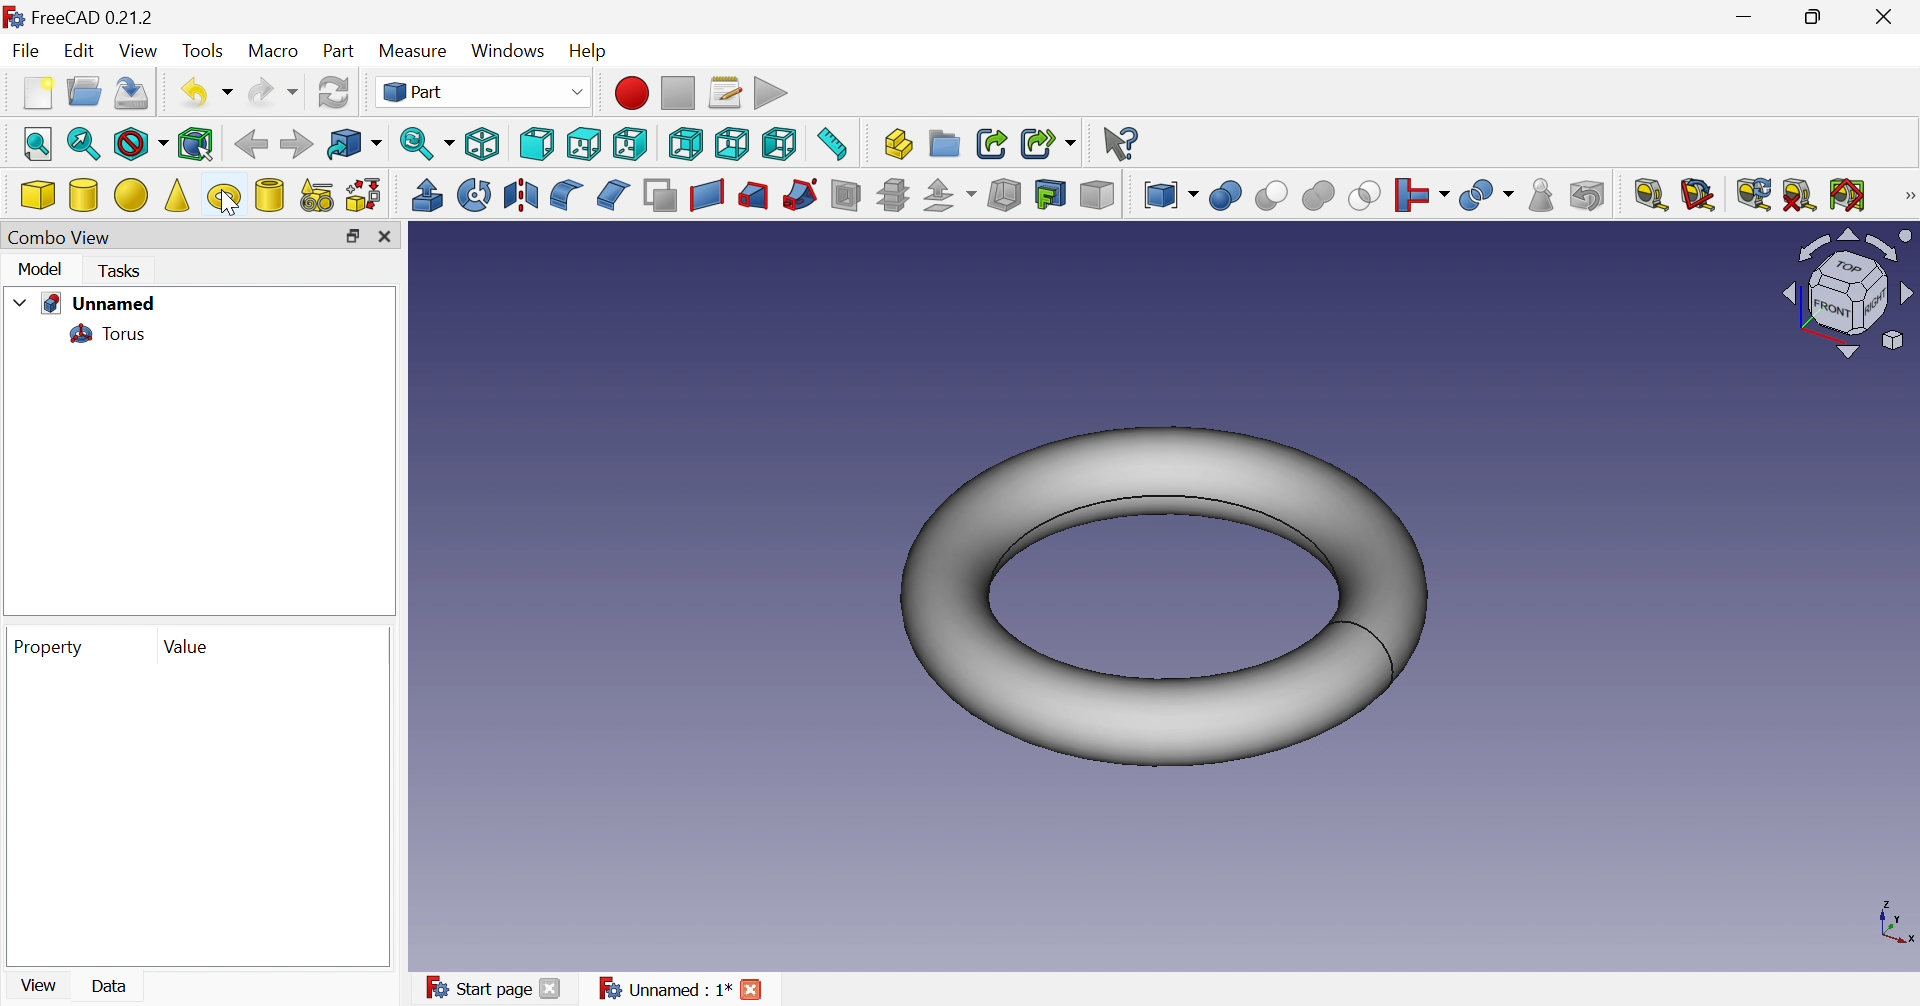 This screenshot has width=1920, height=1006. I want to click on Compound tools, so click(1168, 196).